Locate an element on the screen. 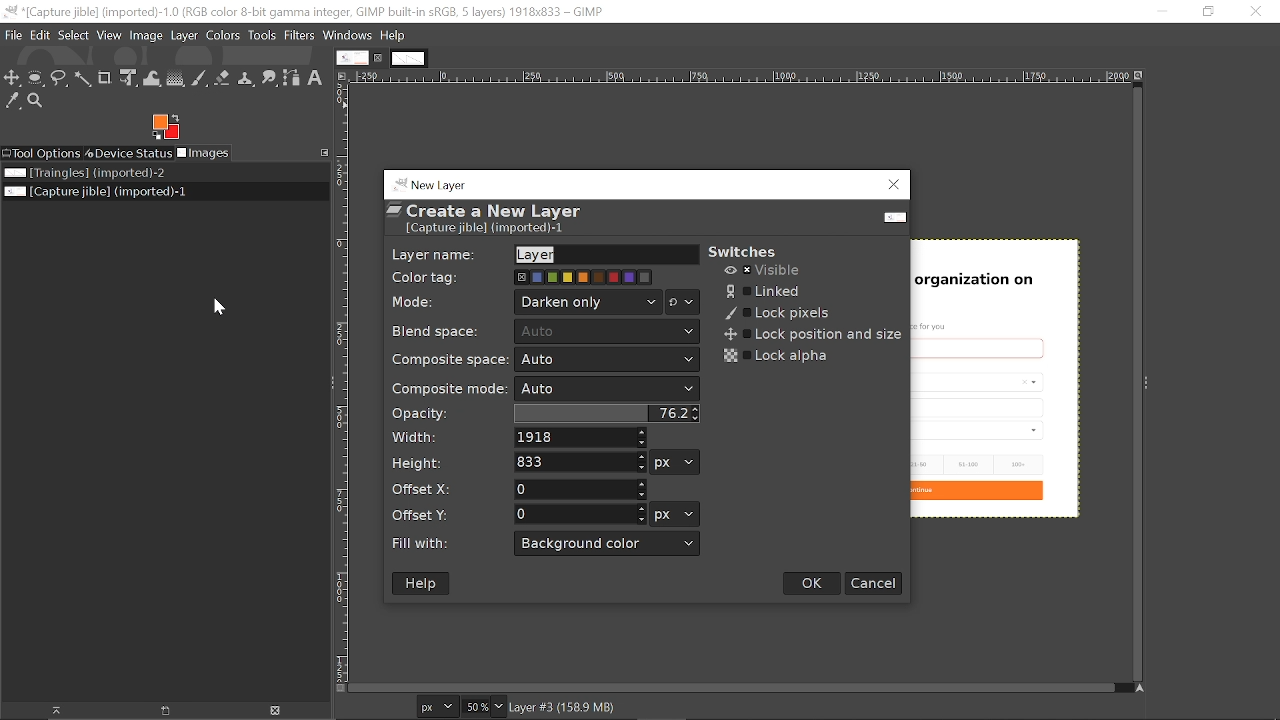 This screenshot has width=1280, height=720. Blend space: is located at coordinates (440, 331).